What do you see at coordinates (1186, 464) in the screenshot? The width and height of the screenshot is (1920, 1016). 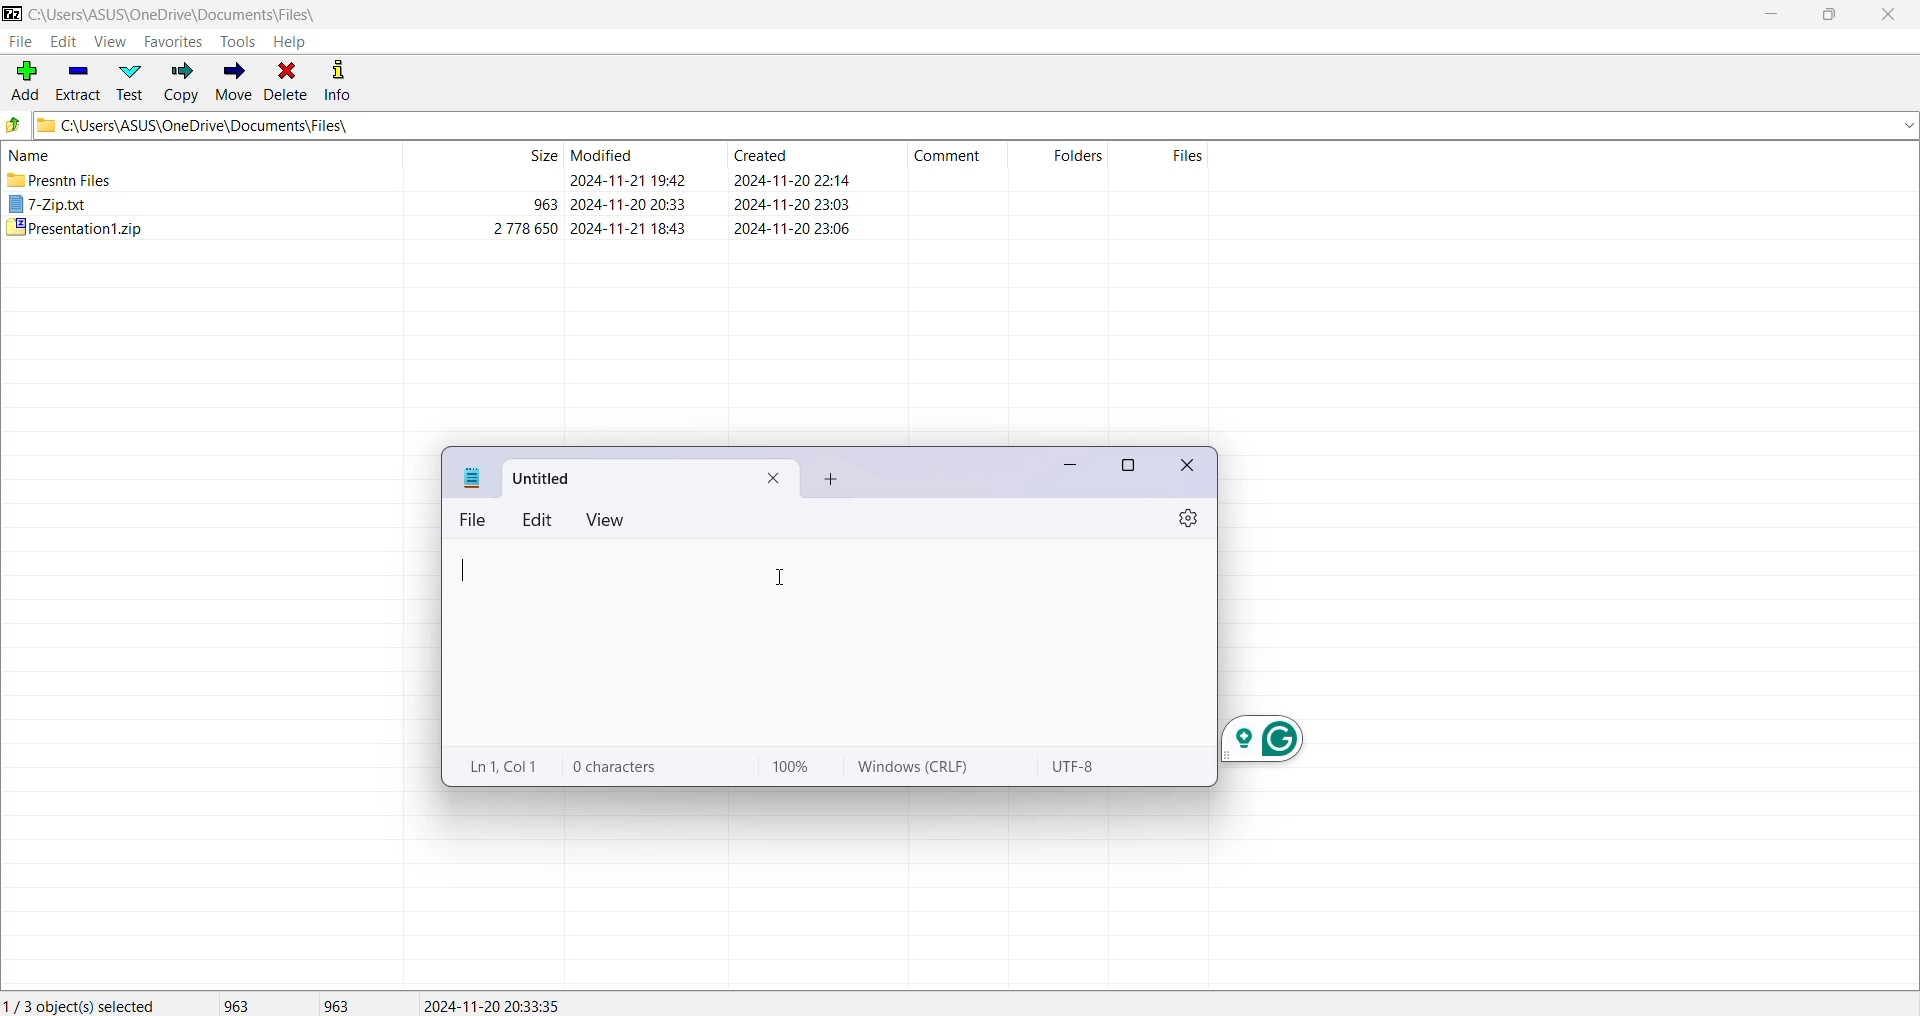 I see `close` at bounding box center [1186, 464].